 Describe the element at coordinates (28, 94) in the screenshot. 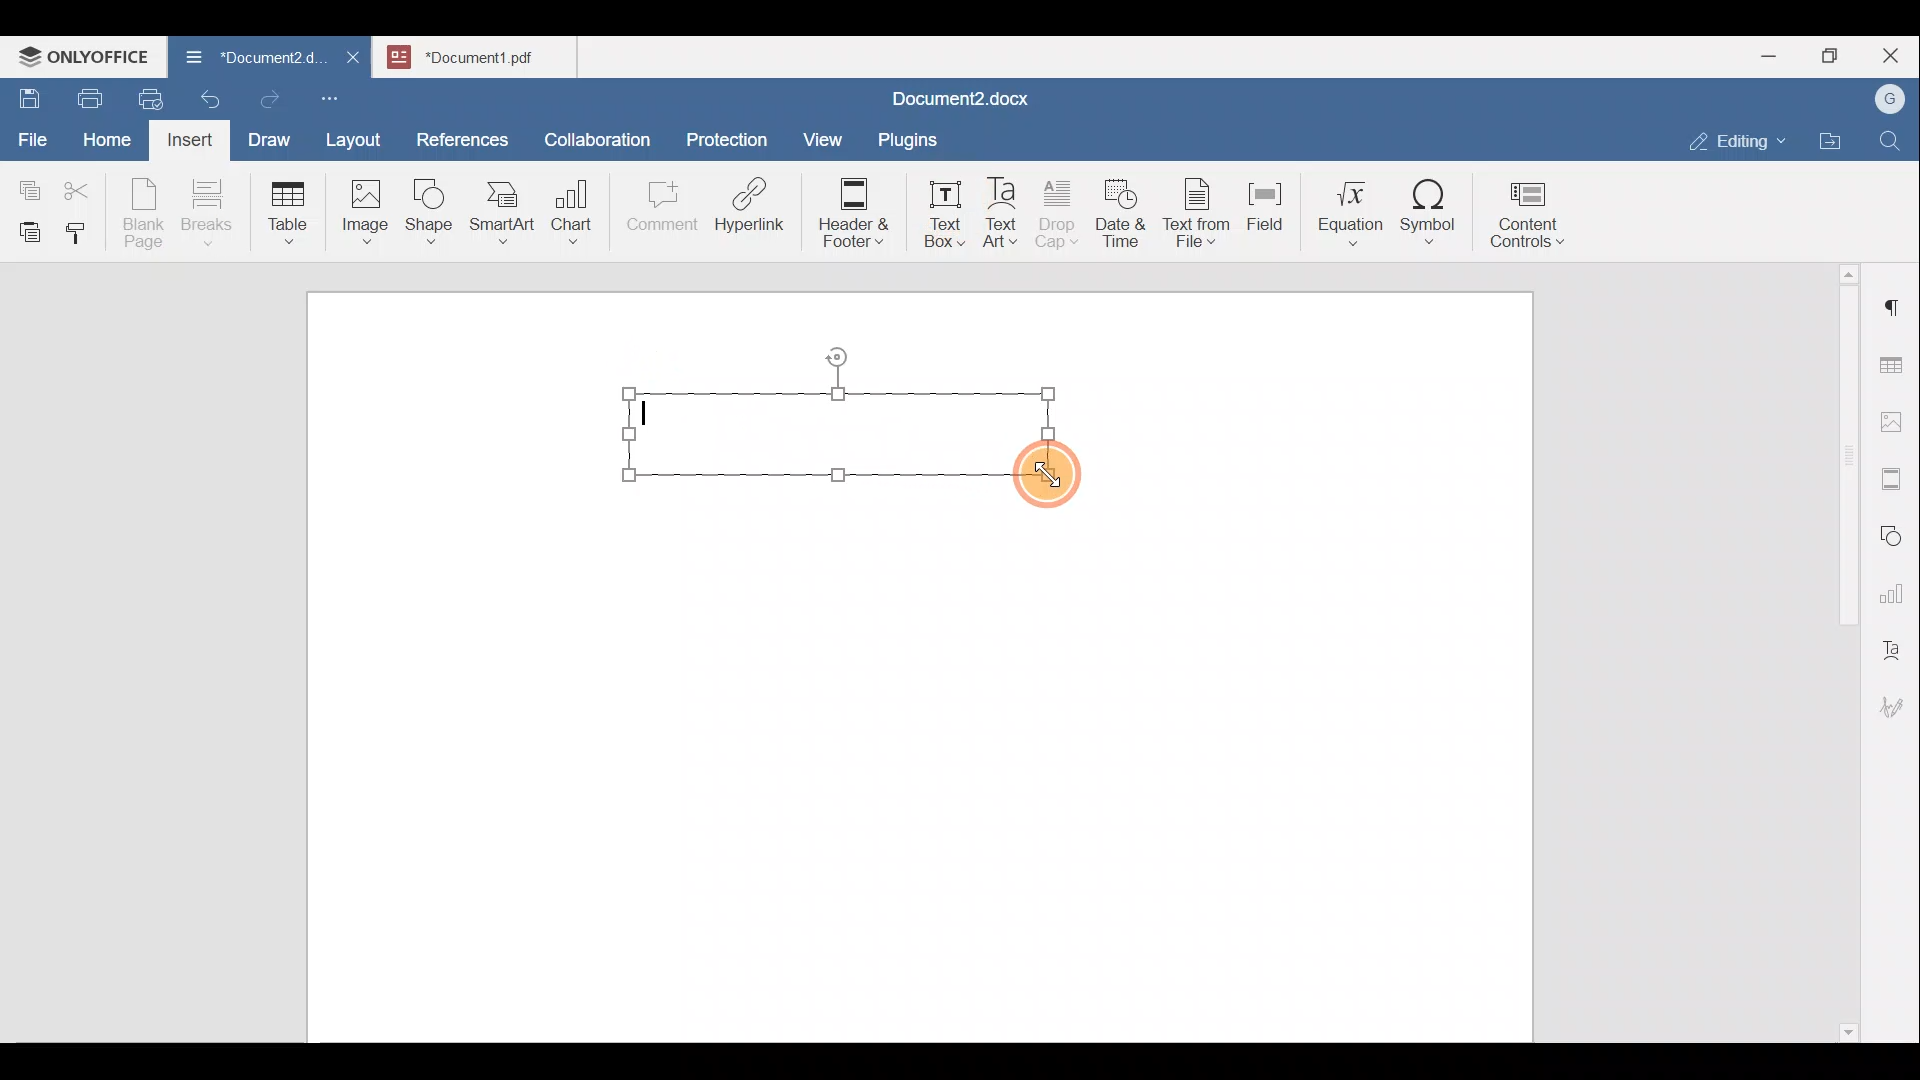

I see `Save` at that location.